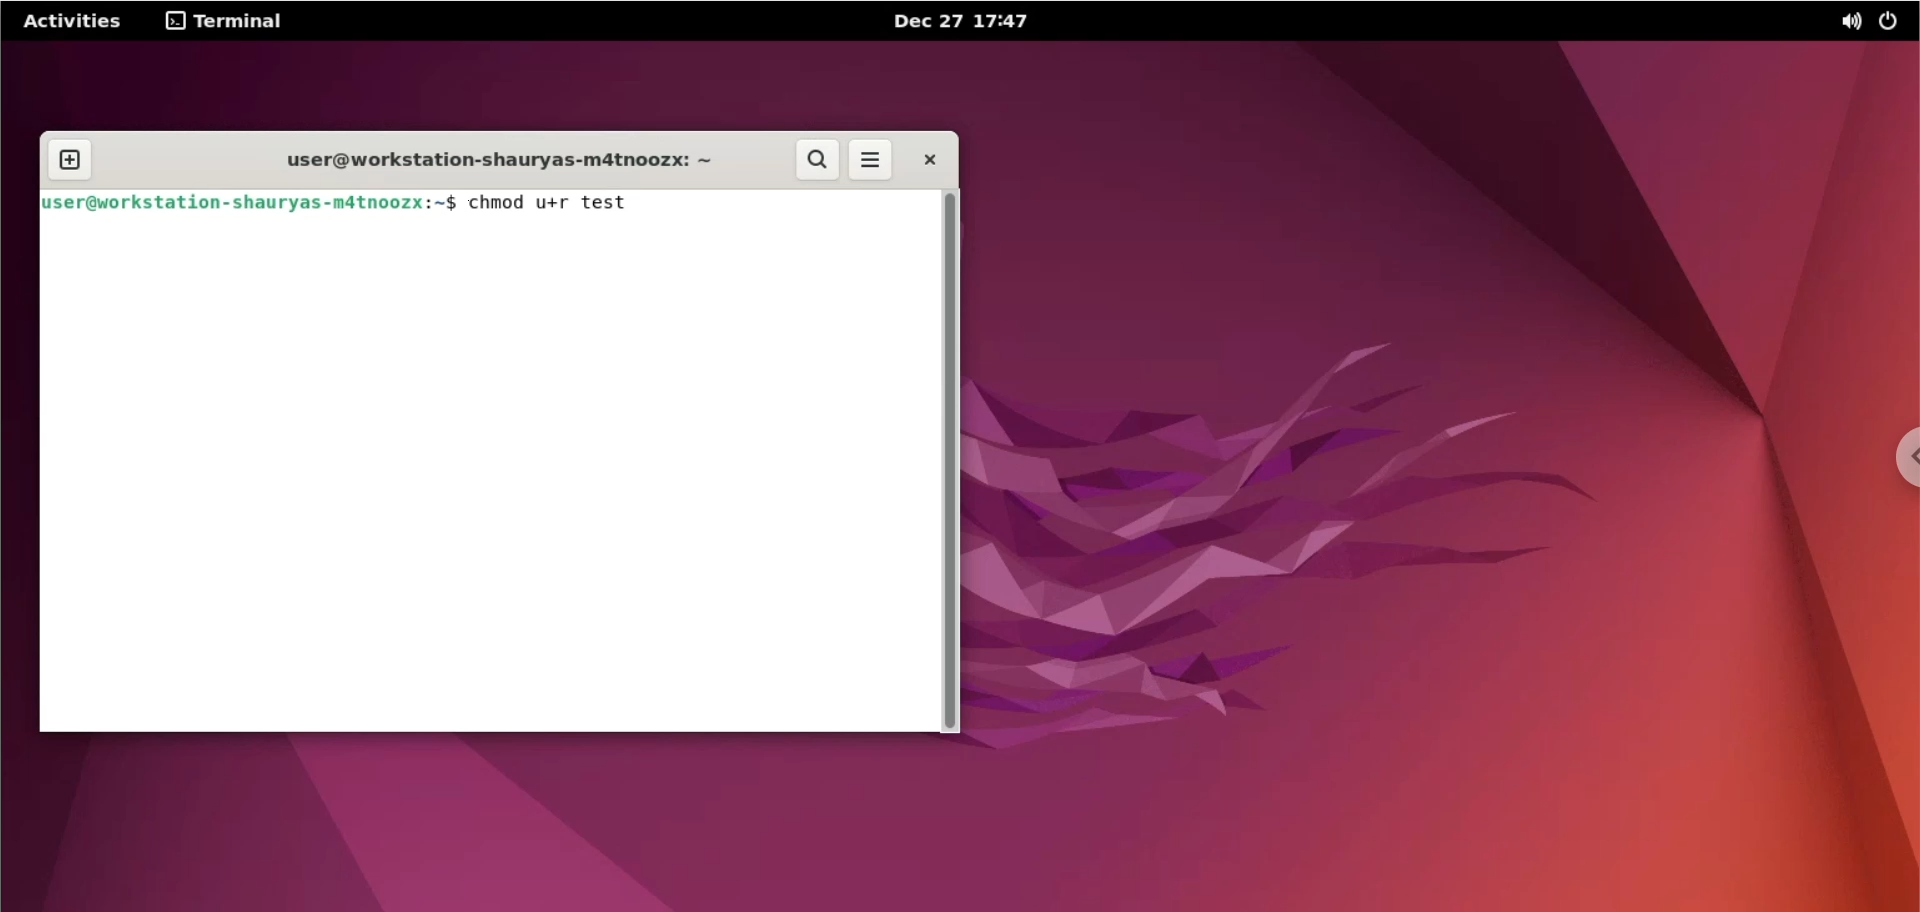 The width and height of the screenshot is (1920, 912). I want to click on sound options, so click(1847, 20).